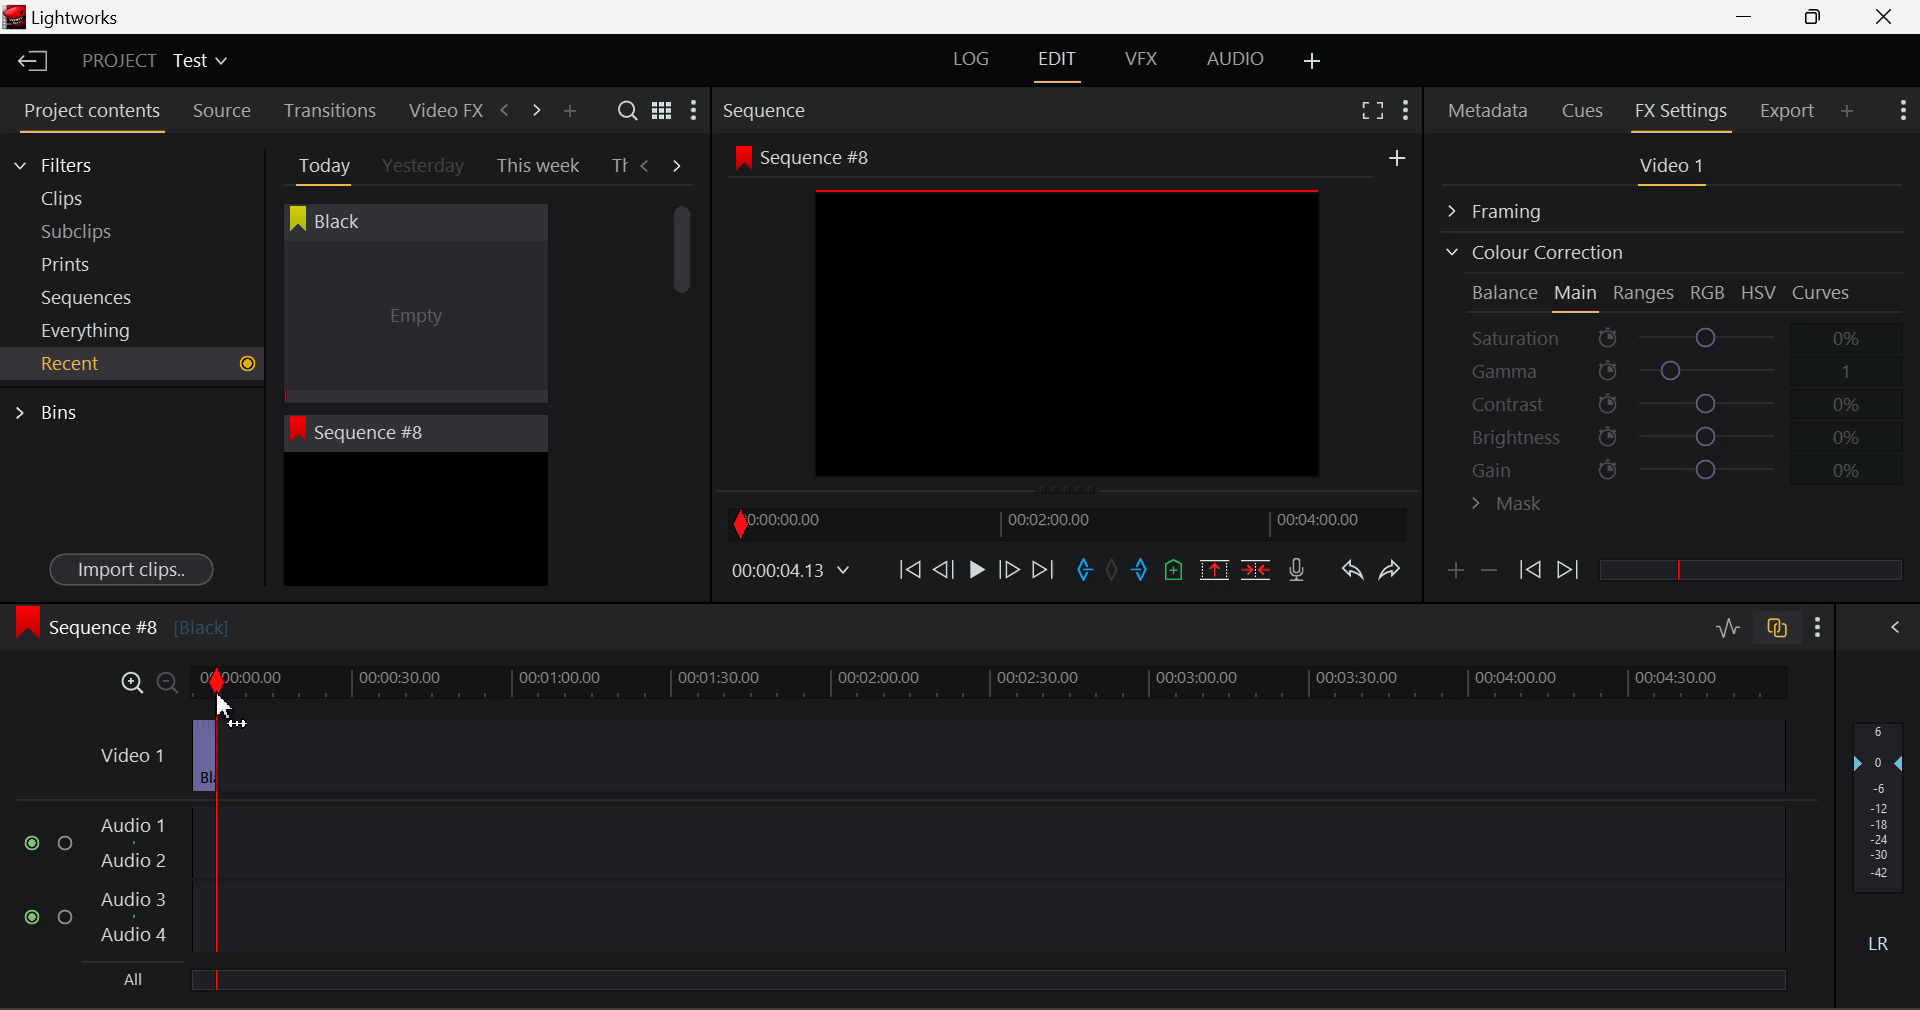 Image resolution: width=1920 pixels, height=1010 pixels. Describe the element at coordinates (330, 110) in the screenshot. I see `Transitions` at that location.